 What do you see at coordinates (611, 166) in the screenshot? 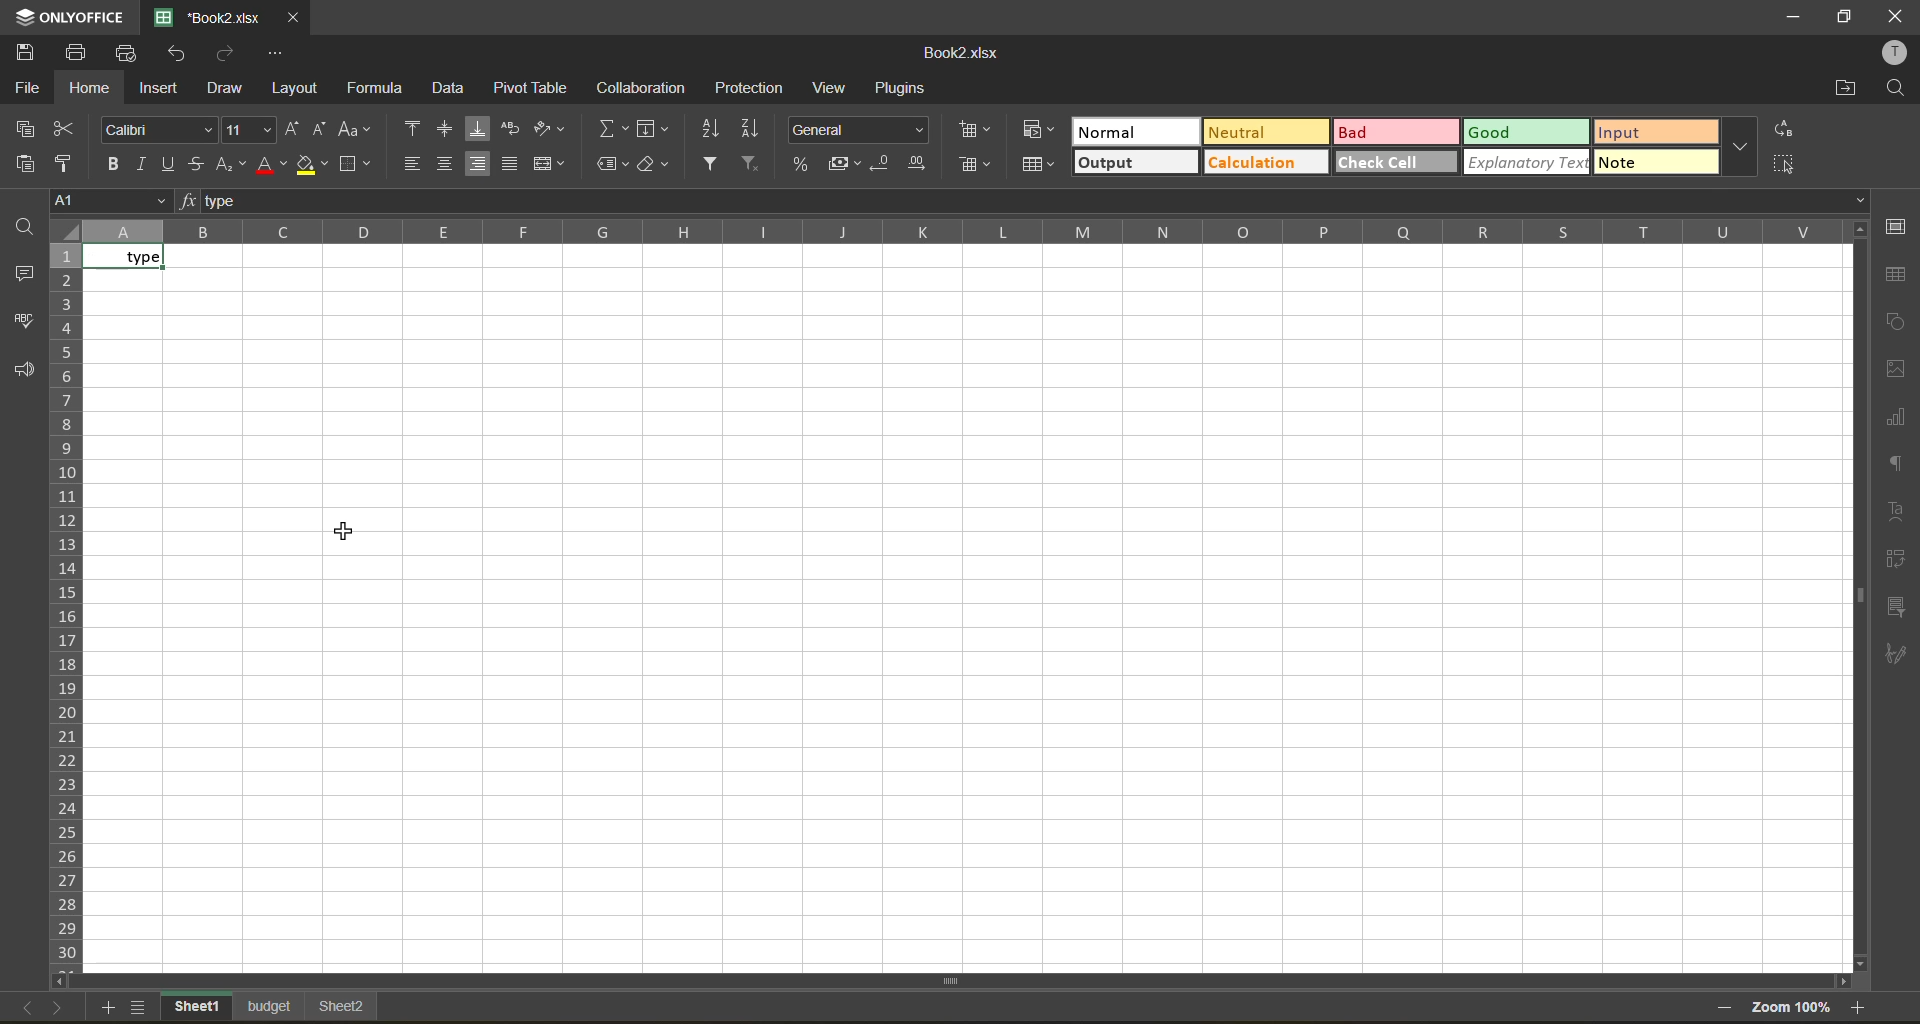
I see `named ranges` at bounding box center [611, 166].